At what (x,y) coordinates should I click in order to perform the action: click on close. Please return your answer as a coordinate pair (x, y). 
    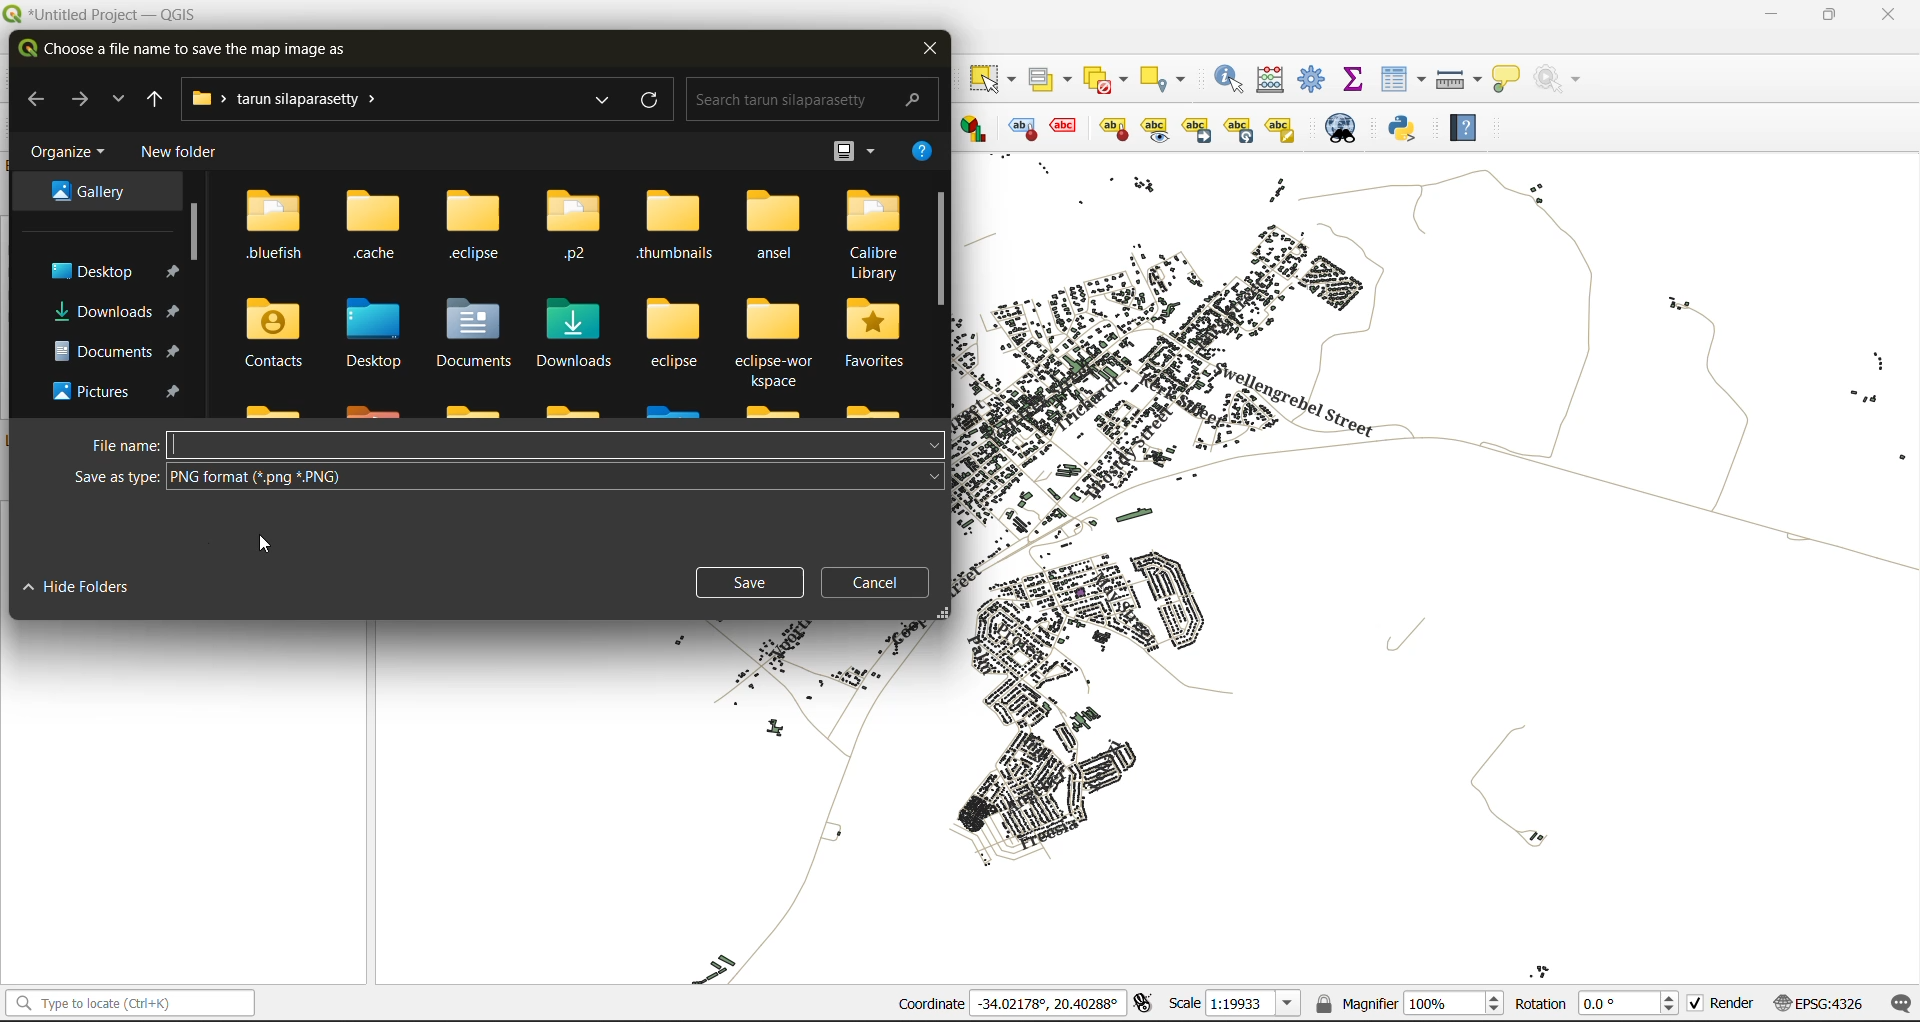
    Looking at the image, I should click on (929, 50).